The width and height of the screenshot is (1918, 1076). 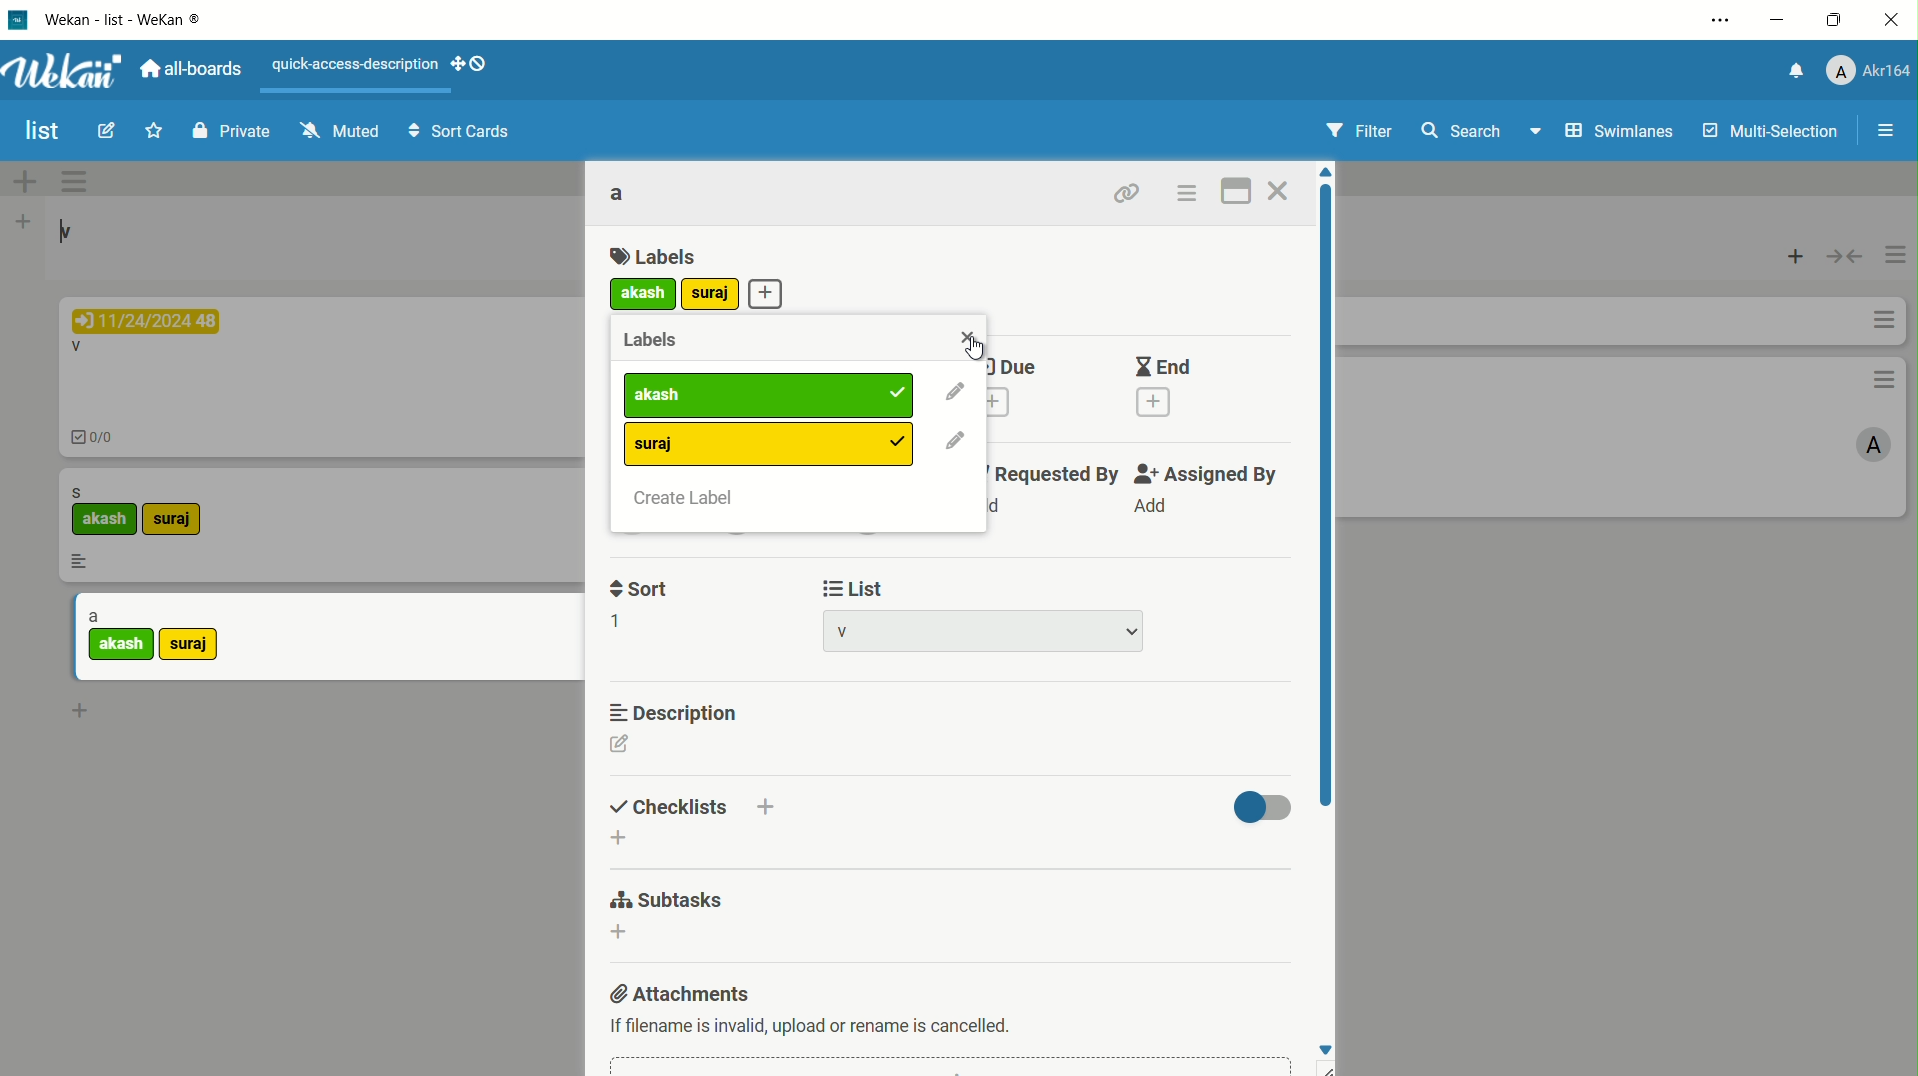 I want to click on maximize, so click(x=1837, y=24).